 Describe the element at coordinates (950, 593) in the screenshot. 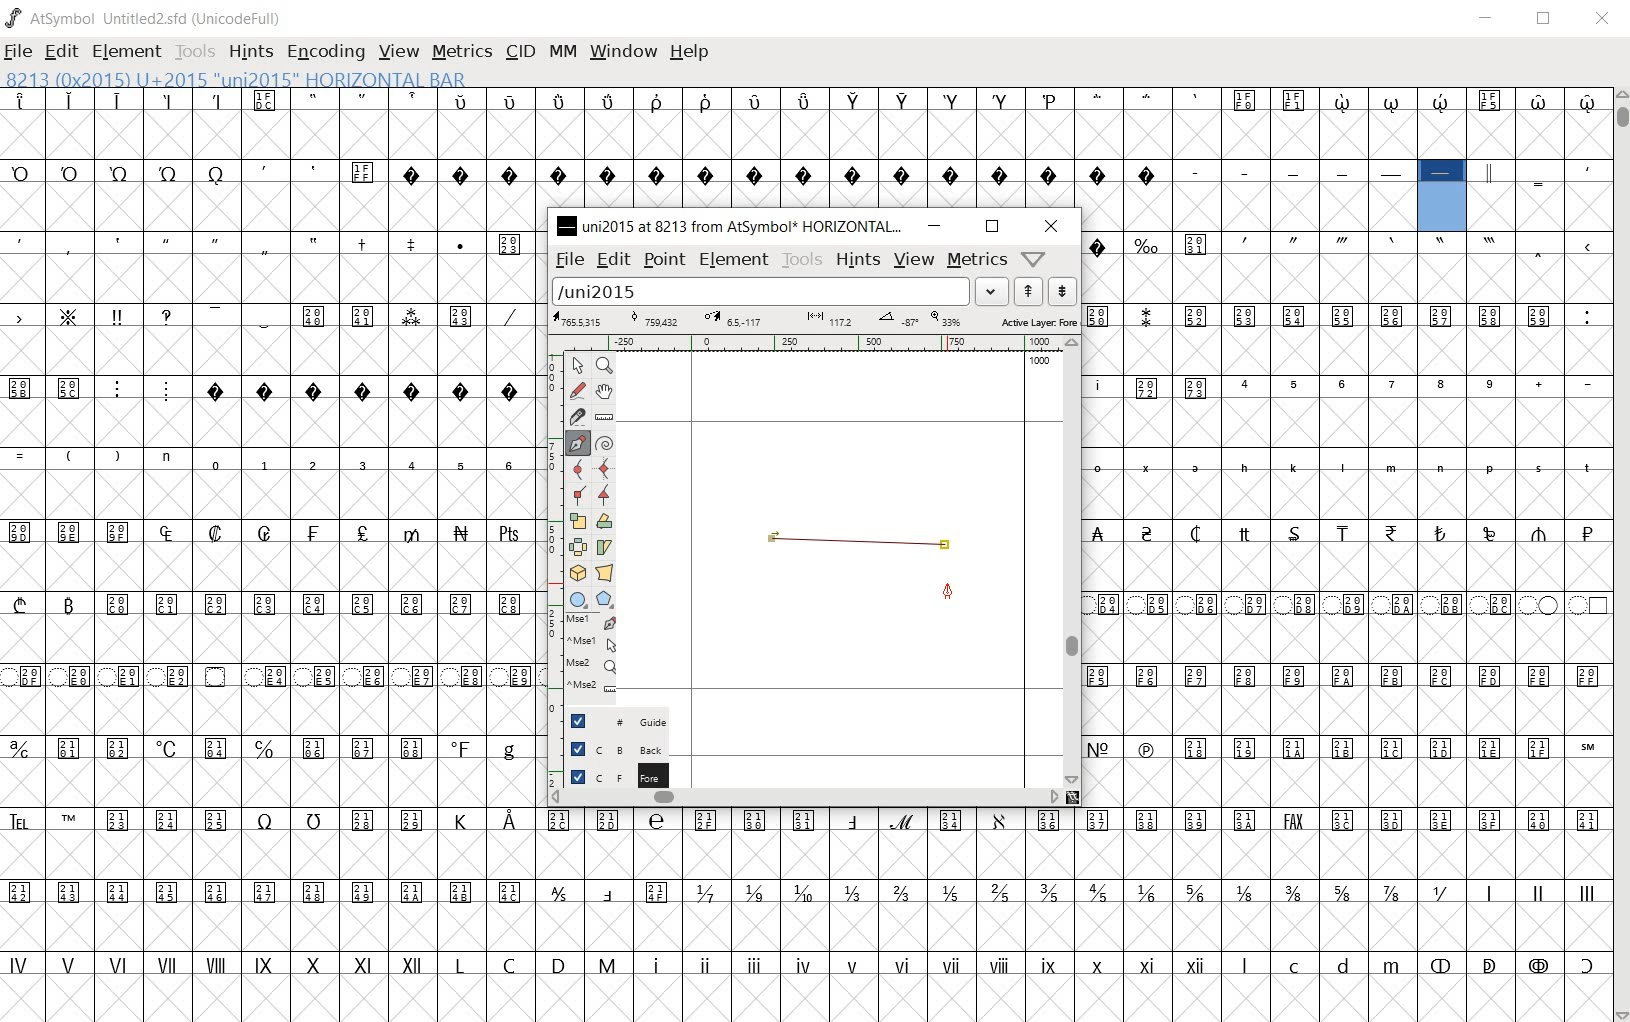

I see `Feltpen tool/cursor location` at that location.